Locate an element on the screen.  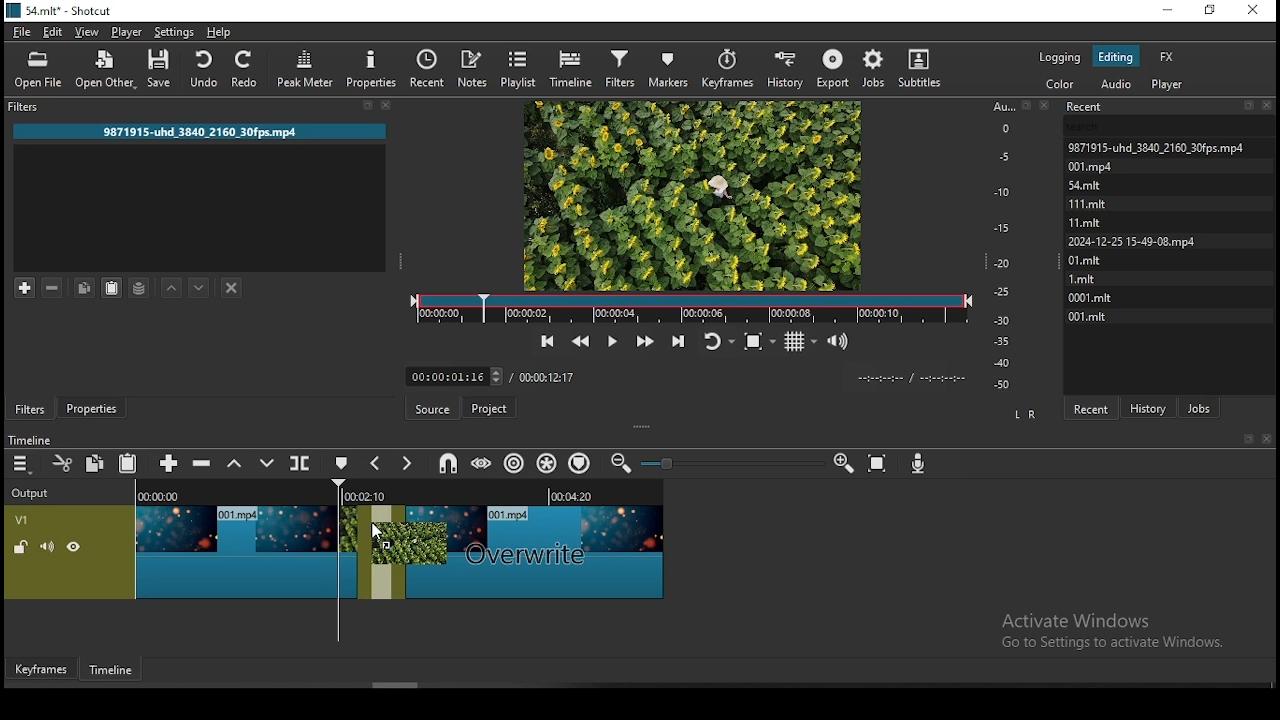
subtitles is located at coordinates (917, 69).